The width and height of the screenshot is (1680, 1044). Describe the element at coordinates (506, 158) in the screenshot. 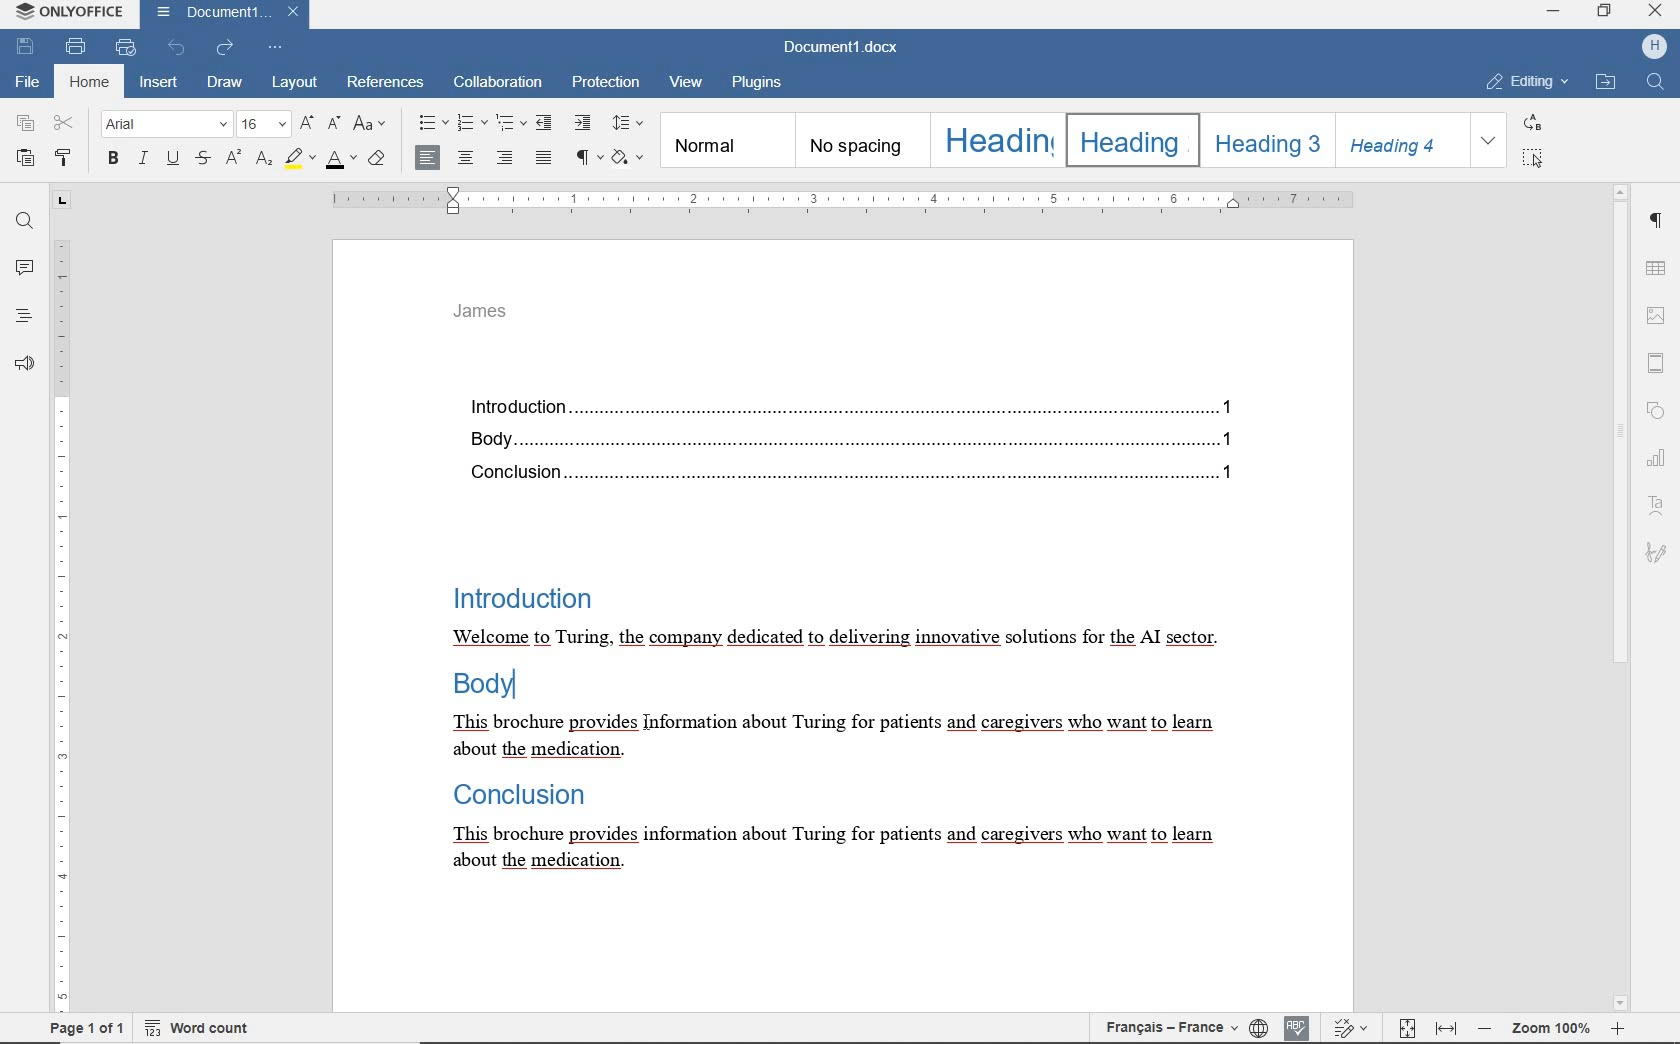

I see `ALIGN RIGHT` at that location.